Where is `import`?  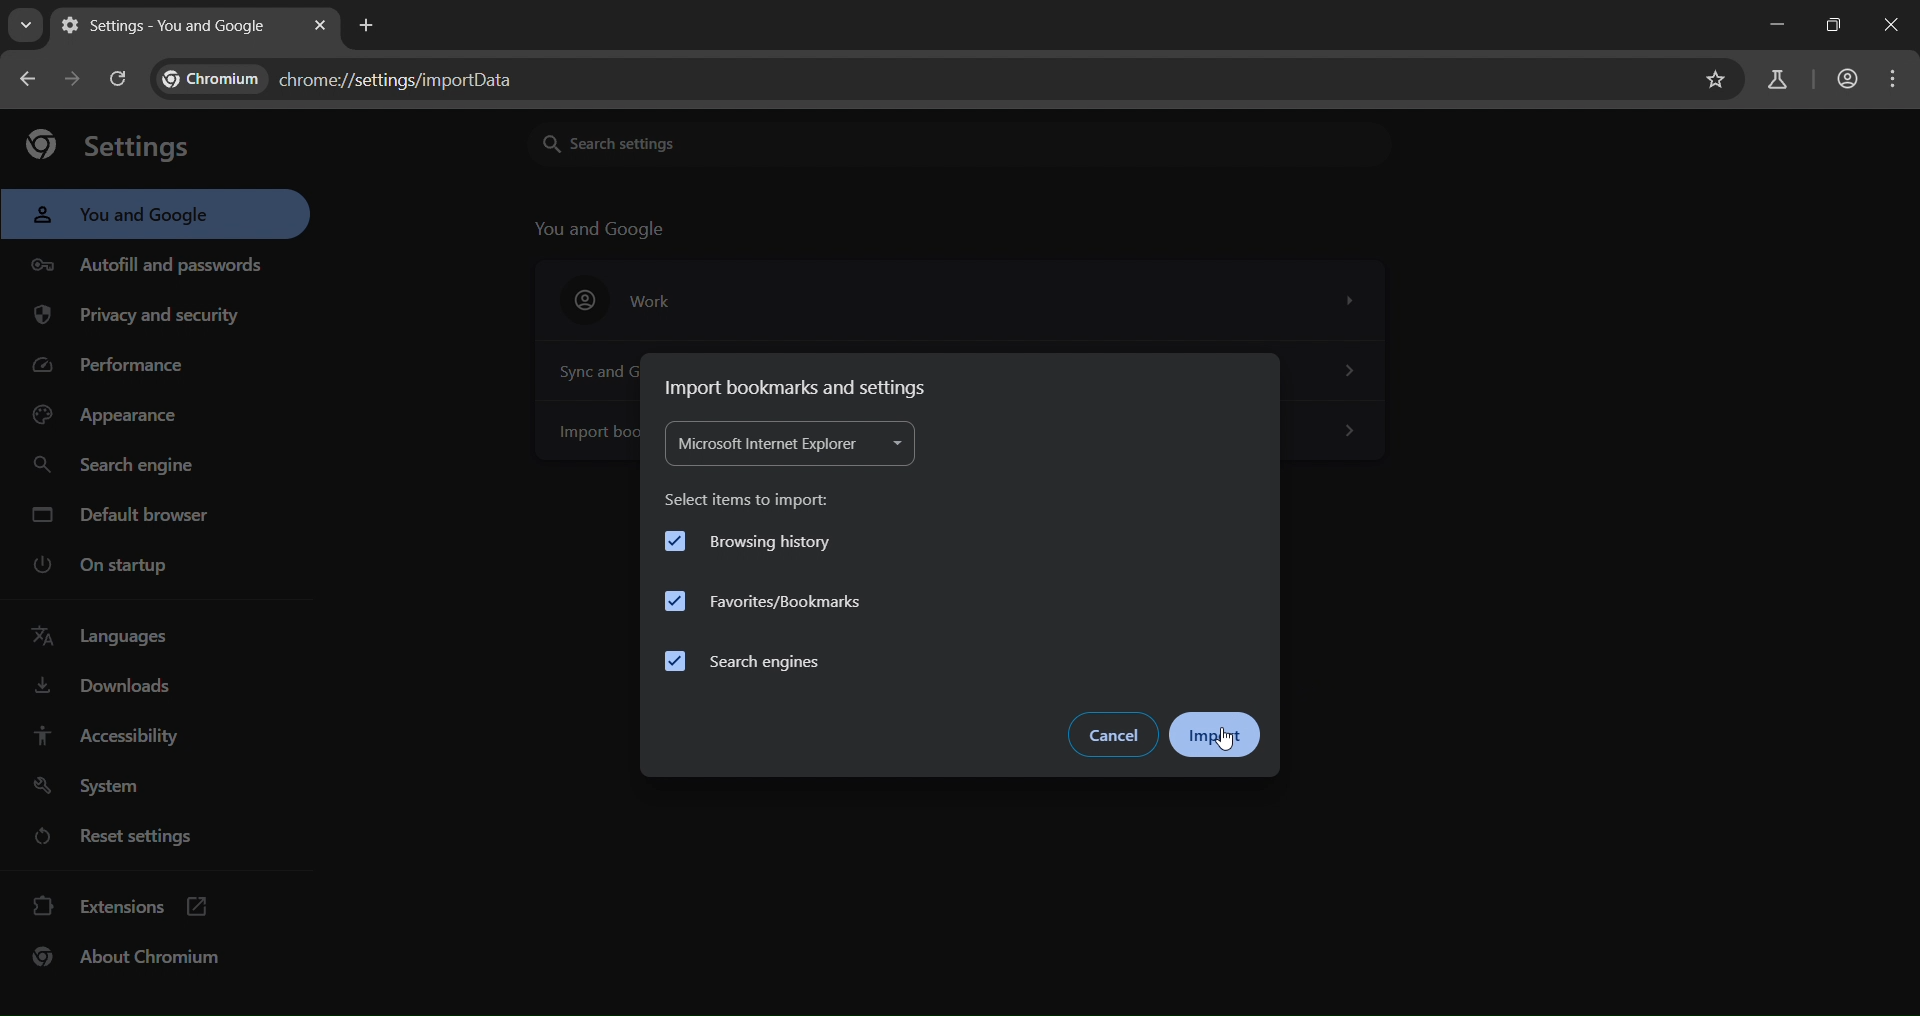 import is located at coordinates (1218, 733).